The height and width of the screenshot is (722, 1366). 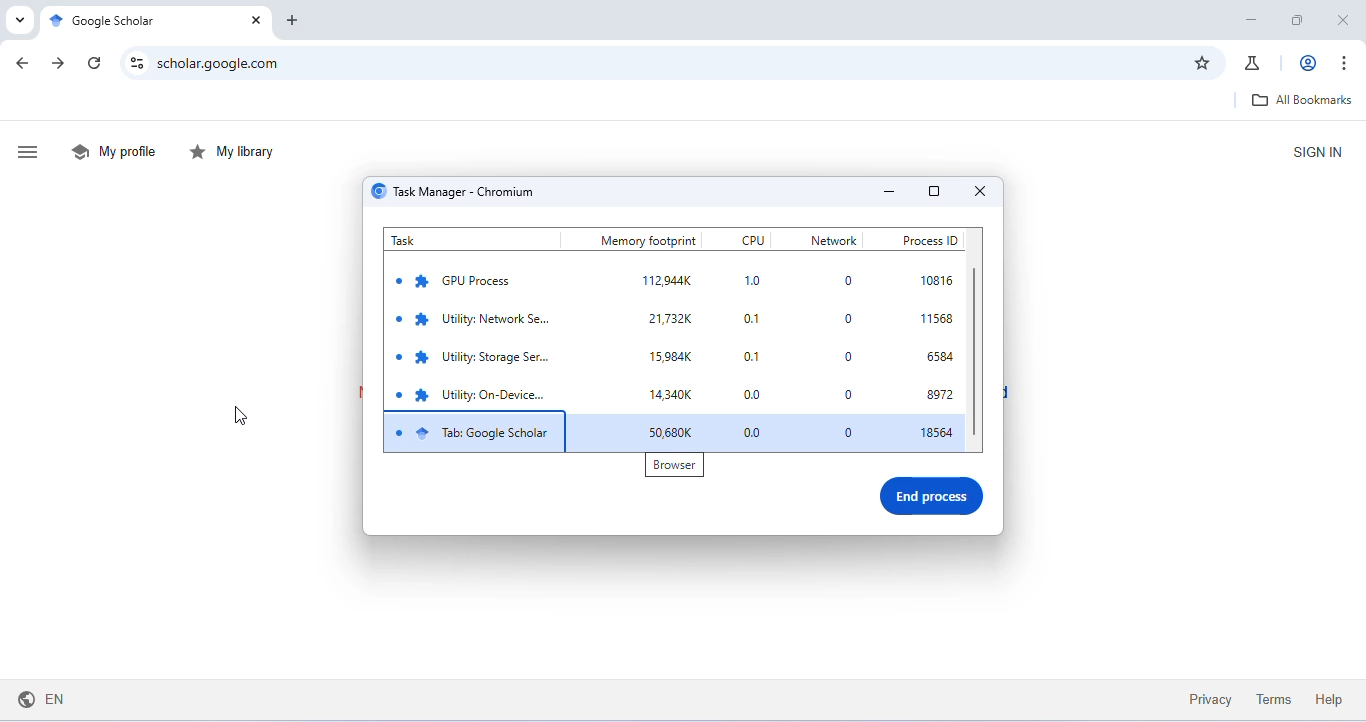 What do you see at coordinates (938, 319) in the screenshot?
I see `11568` at bounding box center [938, 319].